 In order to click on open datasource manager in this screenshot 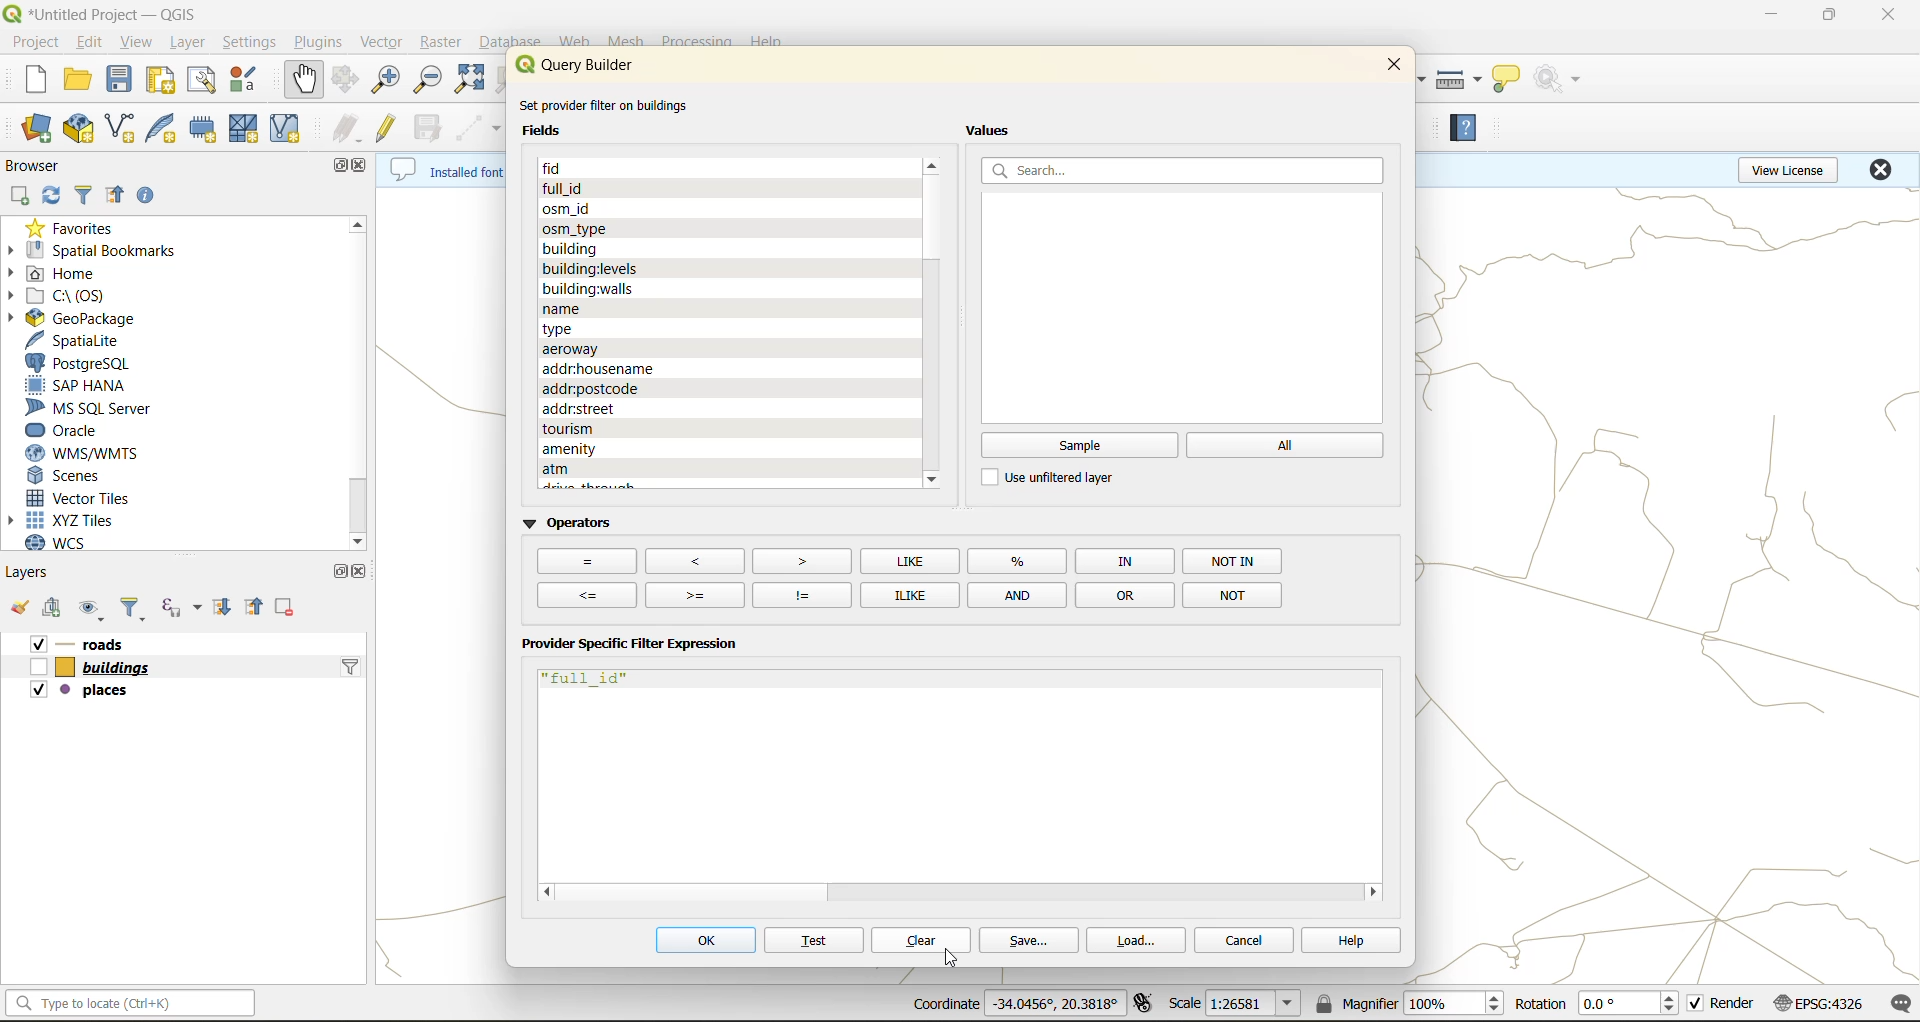, I will do `click(28, 125)`.